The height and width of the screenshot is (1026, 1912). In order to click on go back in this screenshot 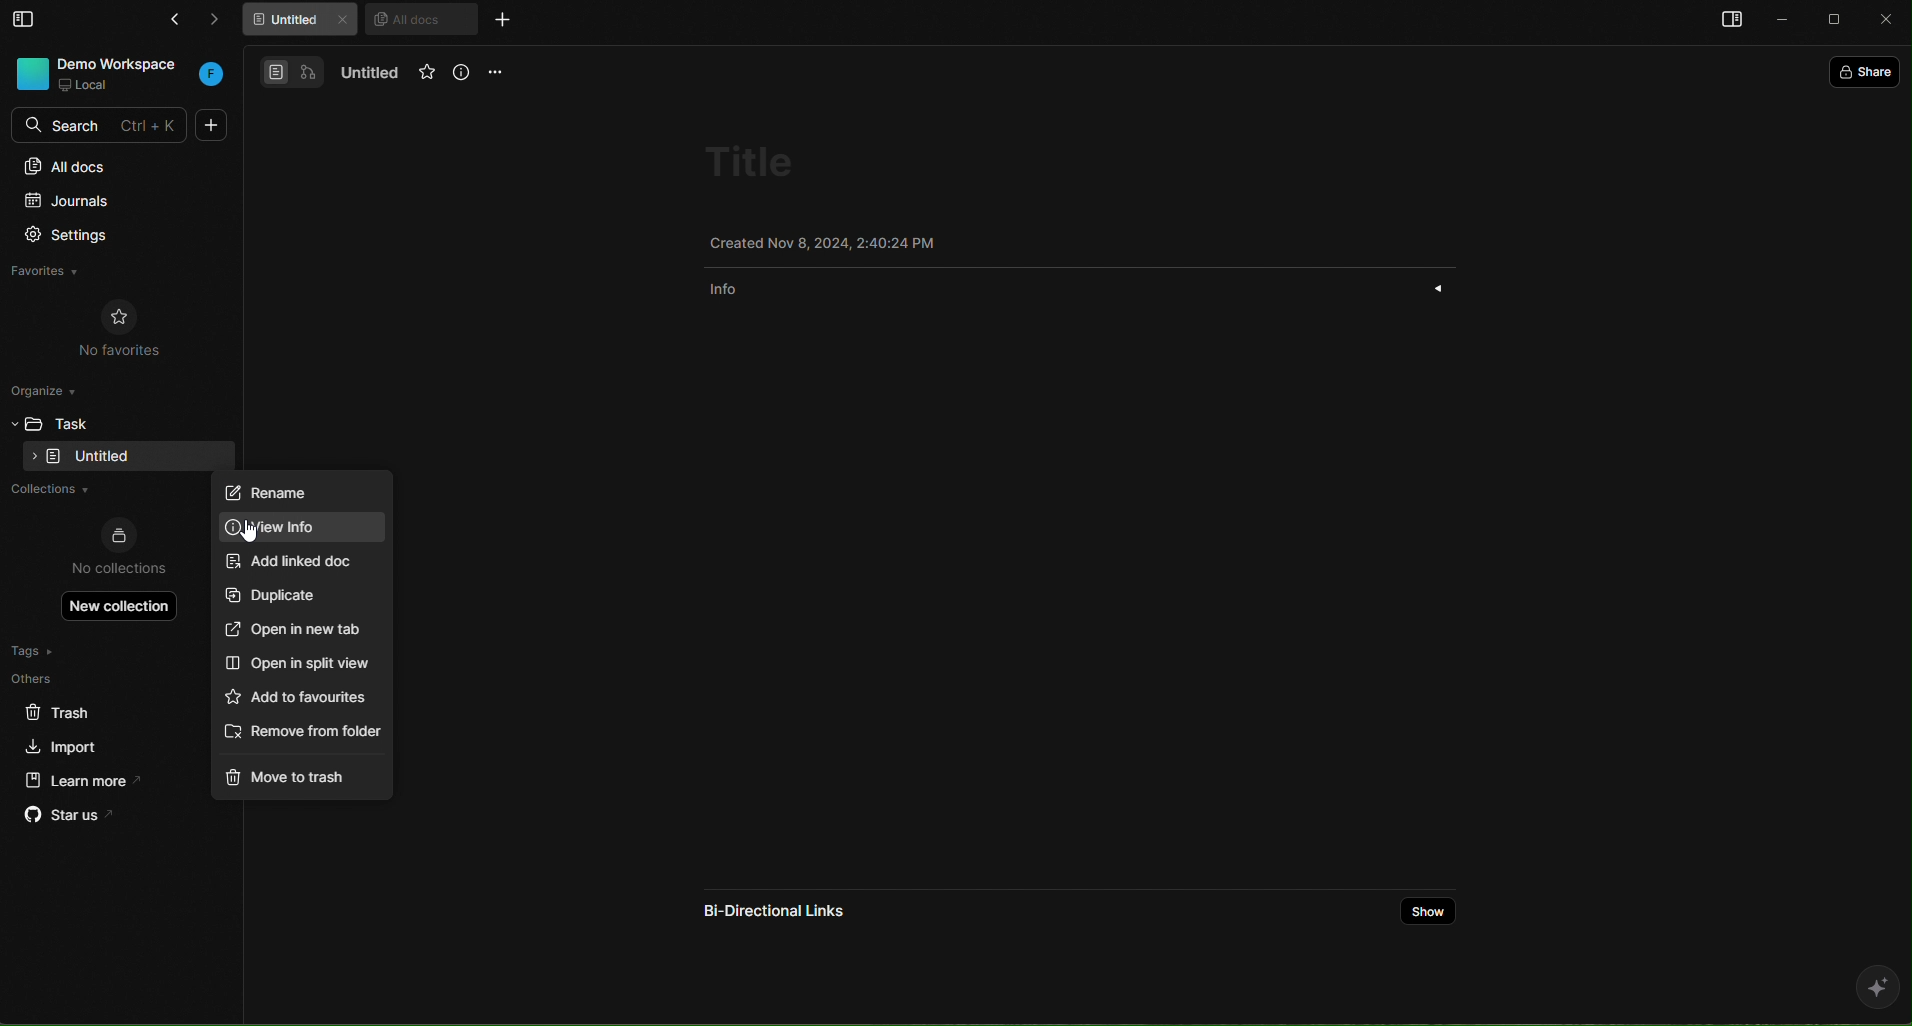, I will do `click(170, 23)`.